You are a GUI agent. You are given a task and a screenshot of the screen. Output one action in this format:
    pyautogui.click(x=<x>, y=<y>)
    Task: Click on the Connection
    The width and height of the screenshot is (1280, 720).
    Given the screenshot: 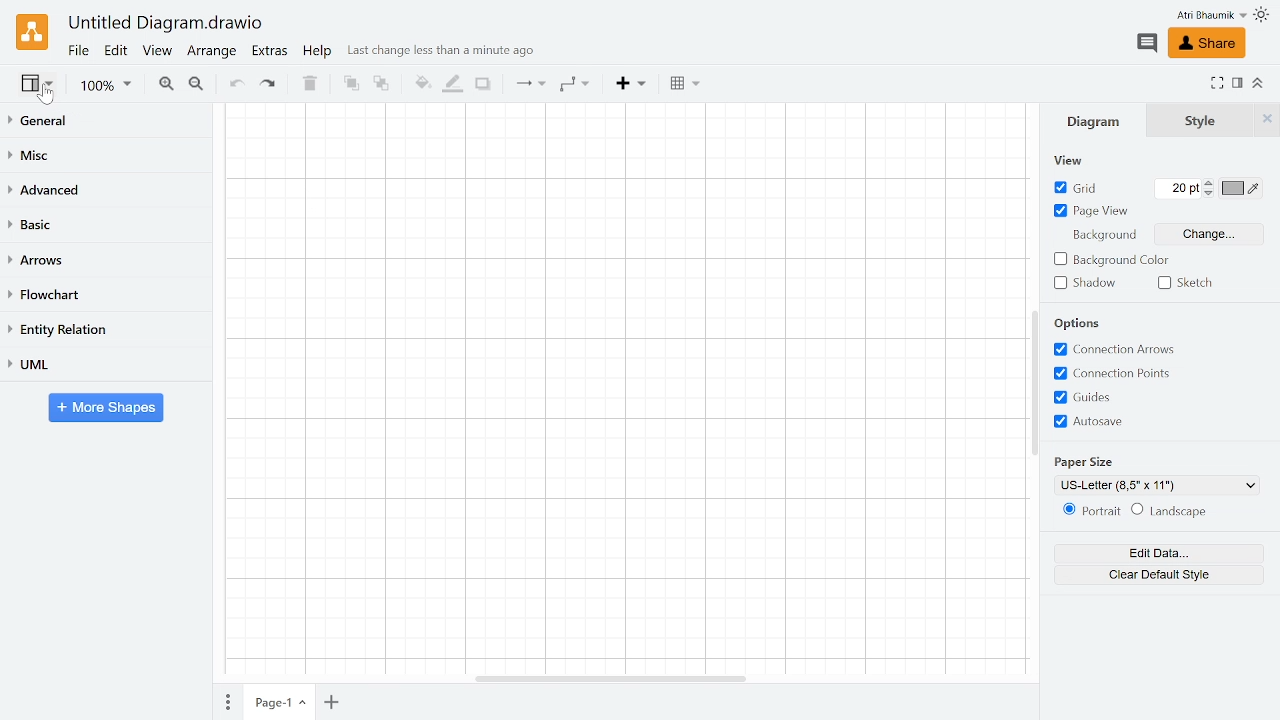 What is the action you would take?
    pyautogui.click(x=529, y=85)
    